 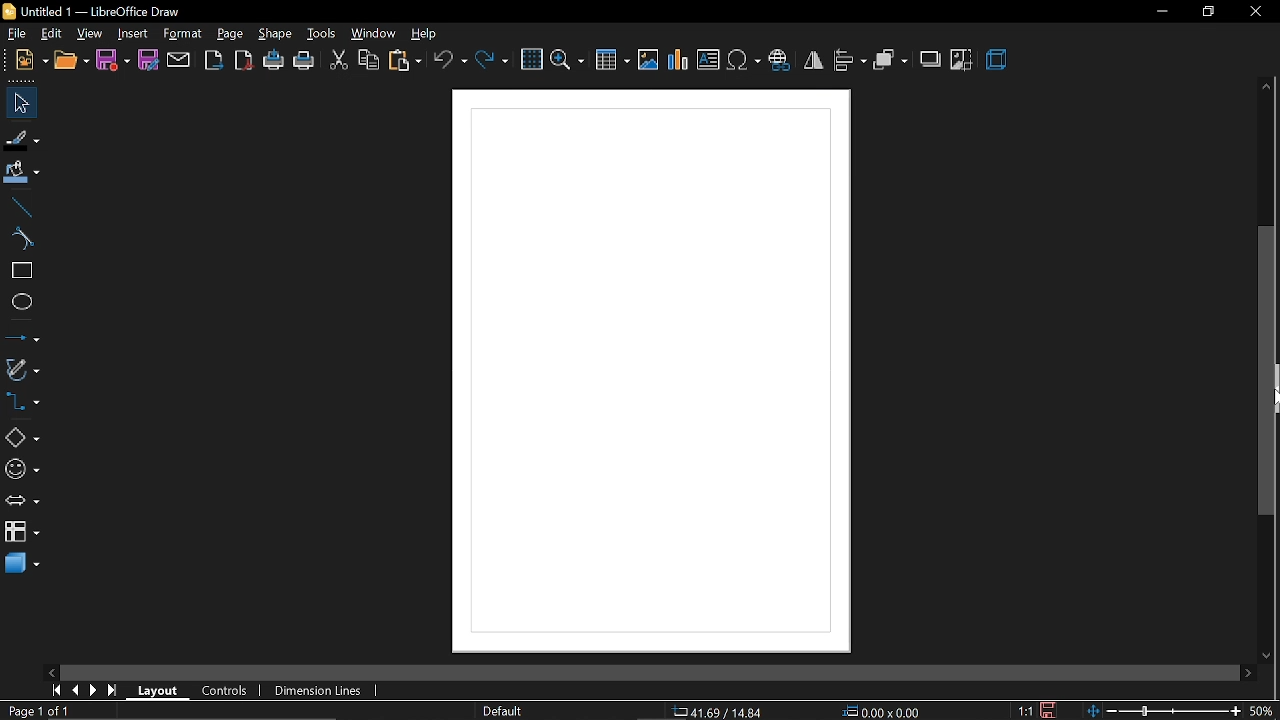 I want to click on flowchart, so click(x=22, y=532).